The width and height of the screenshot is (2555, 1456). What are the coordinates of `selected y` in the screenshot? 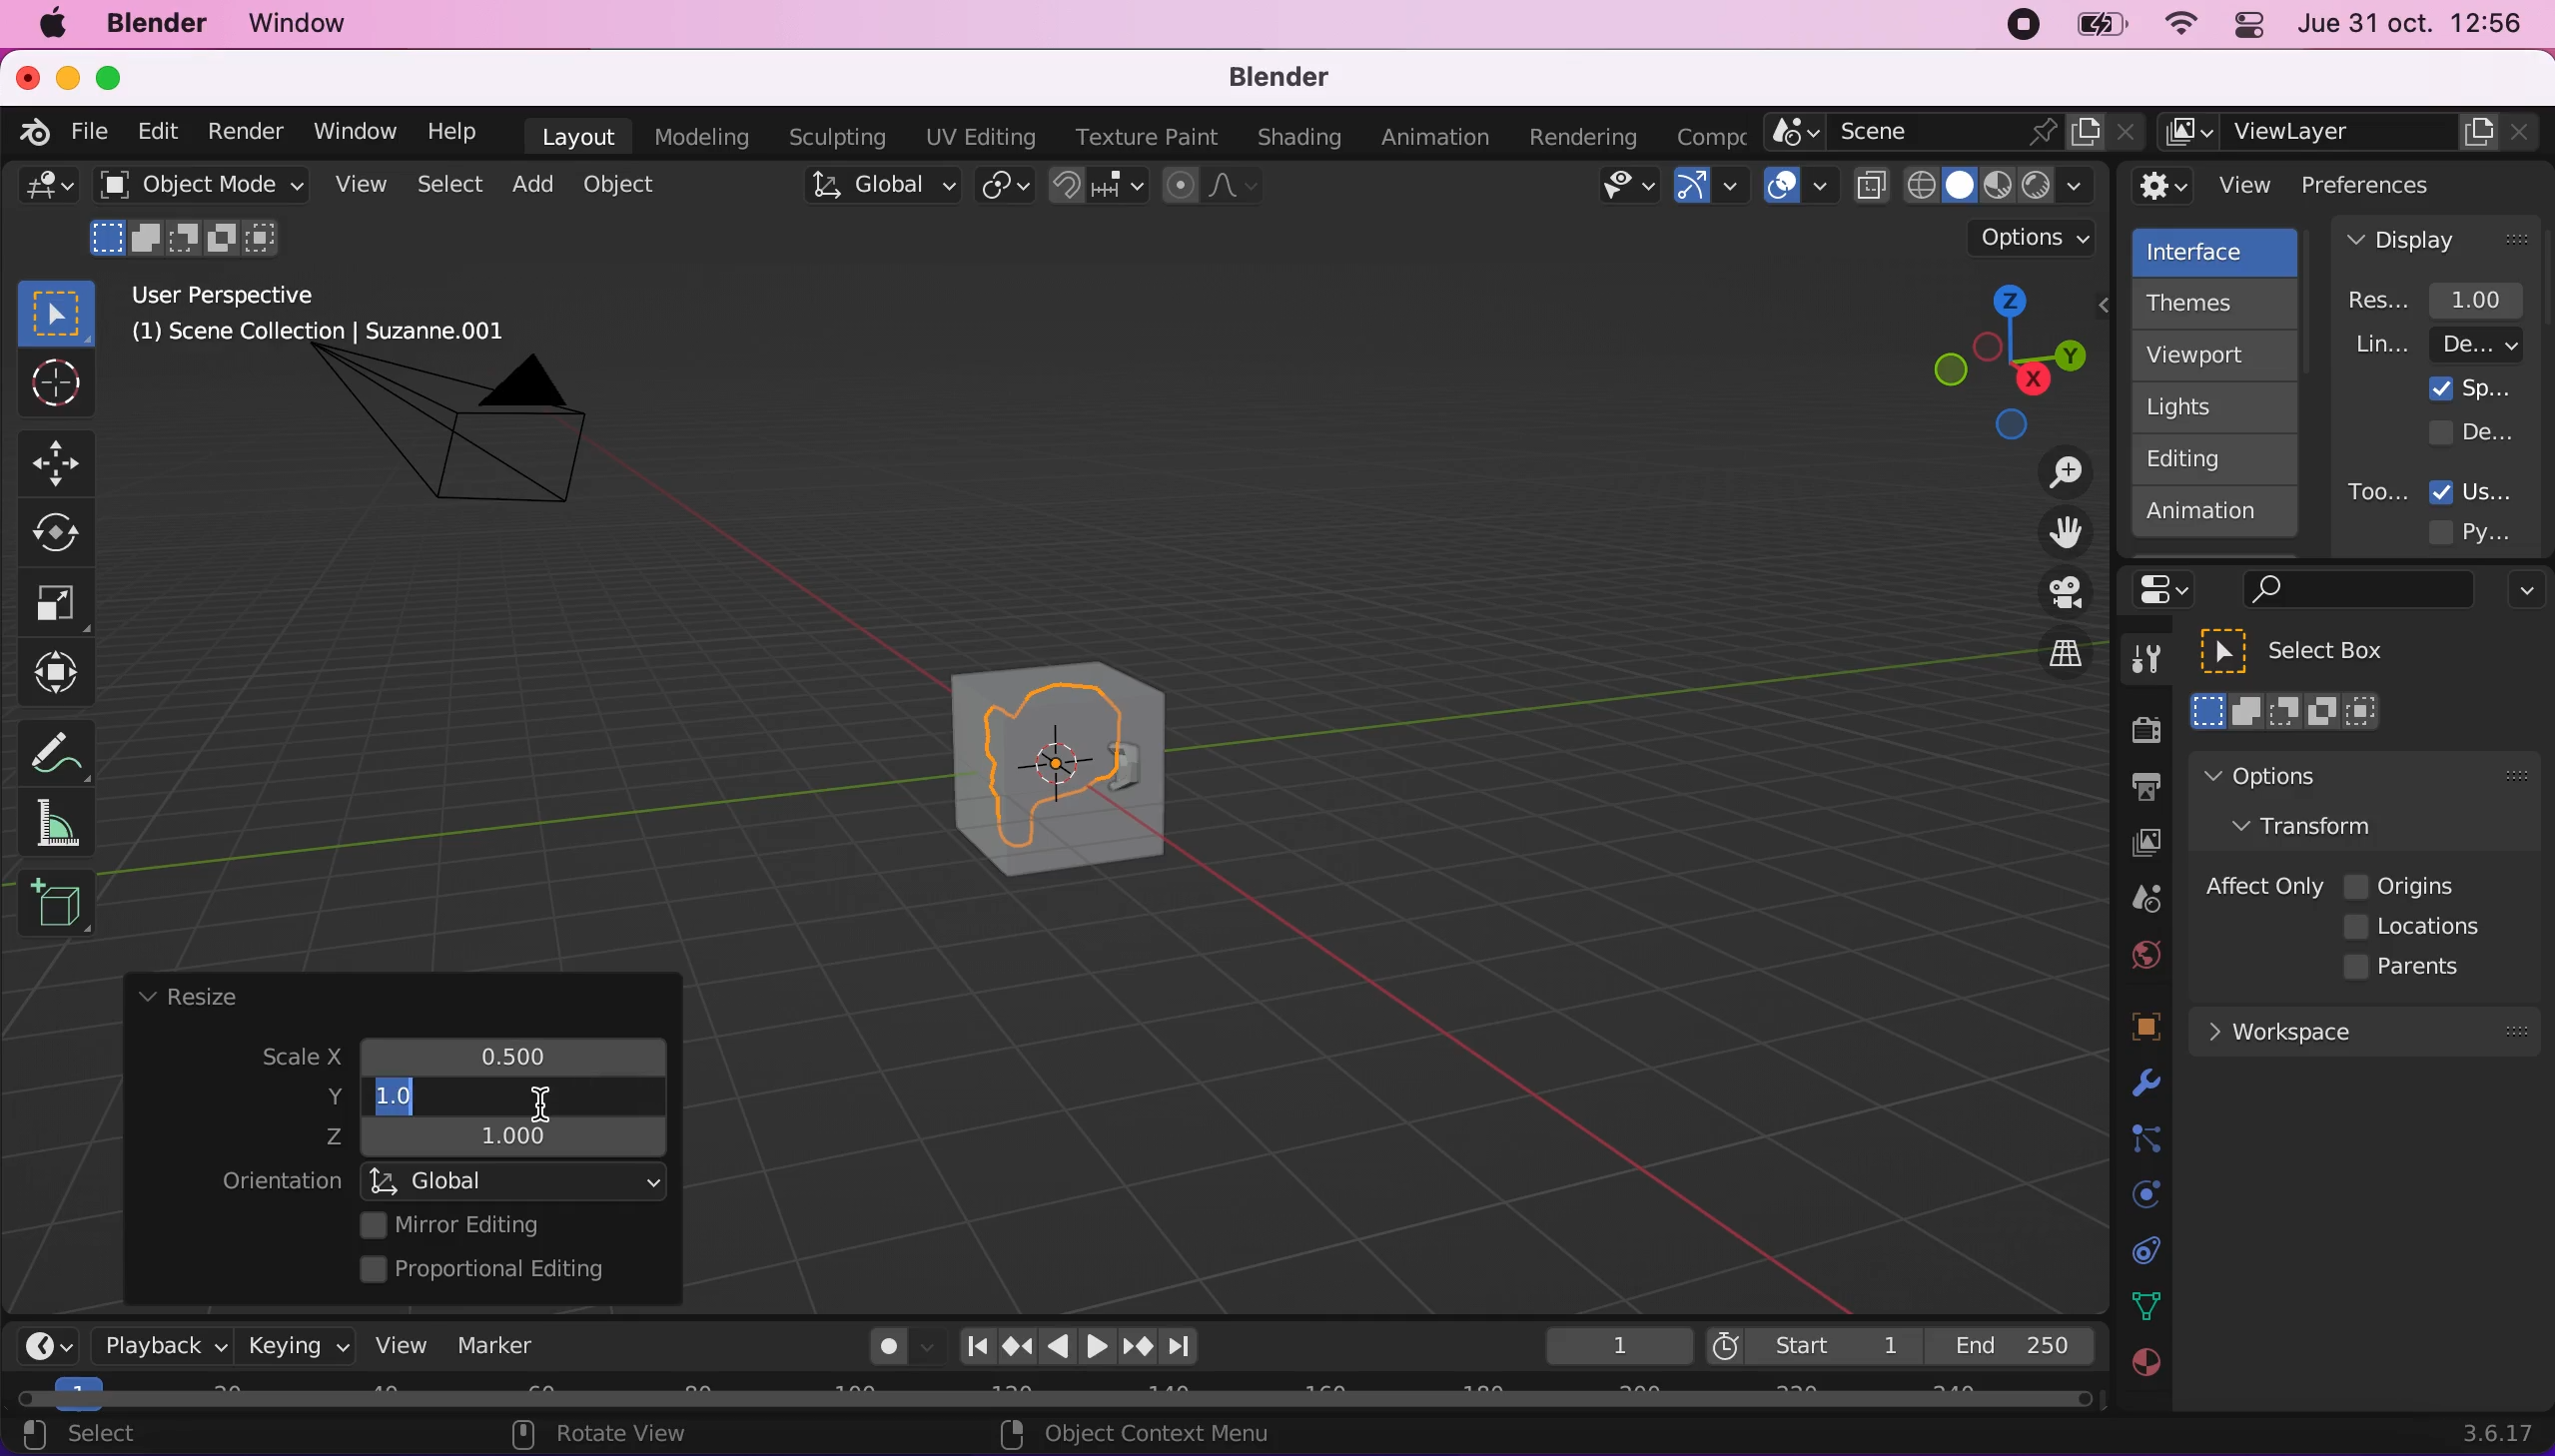 It's located at (407, 1096).